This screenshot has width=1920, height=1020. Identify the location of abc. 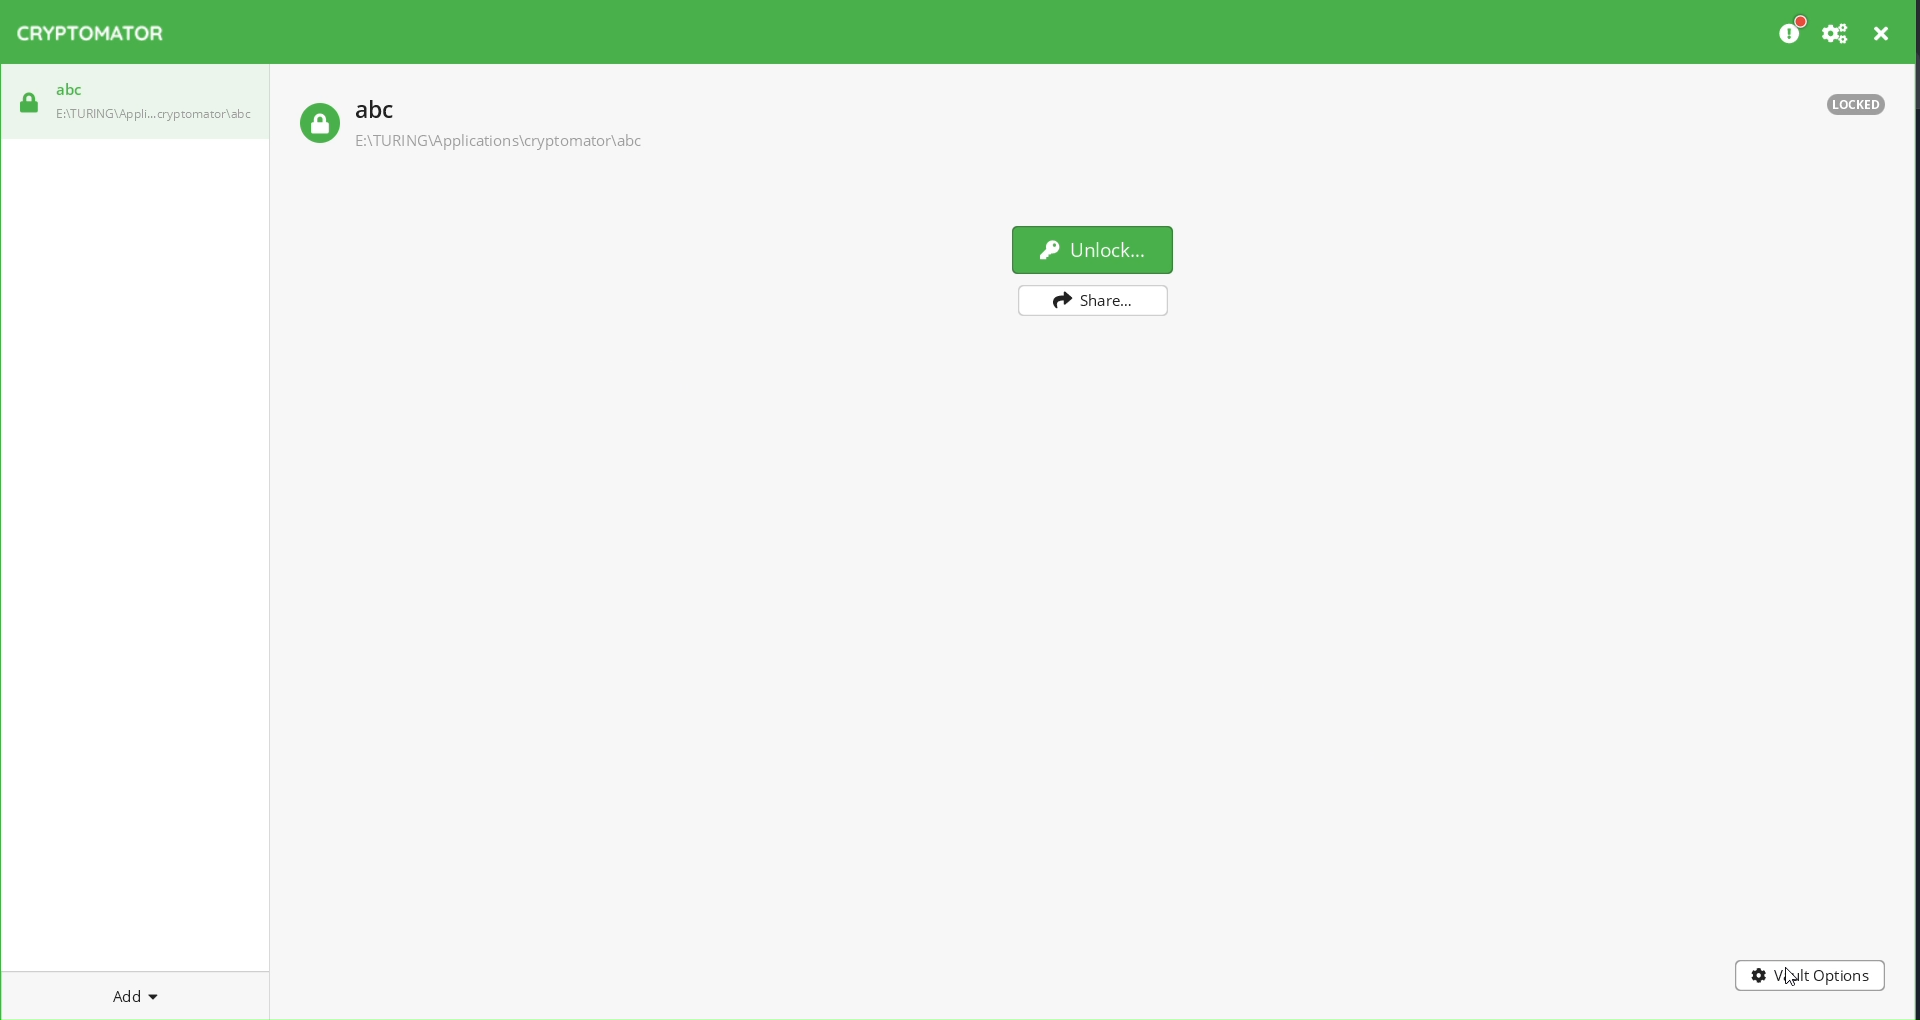
(375, 109).